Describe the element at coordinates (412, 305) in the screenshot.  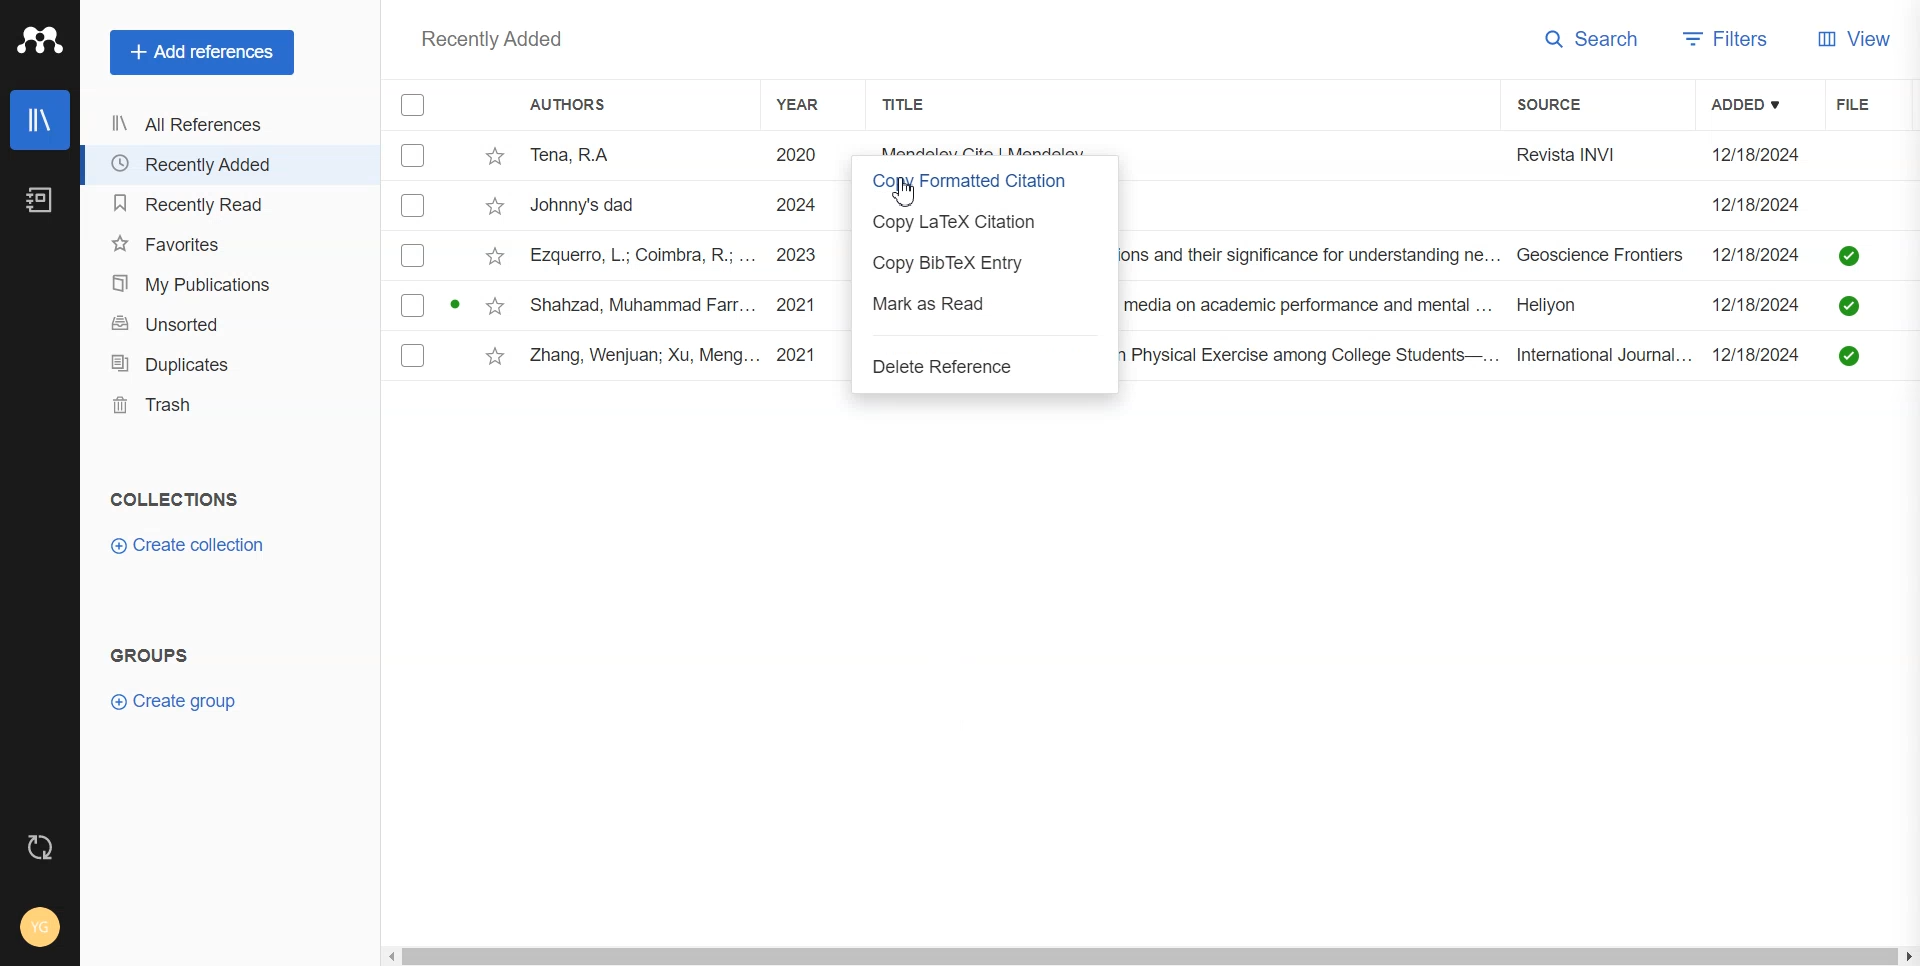
I see `Checkbox` at that location.